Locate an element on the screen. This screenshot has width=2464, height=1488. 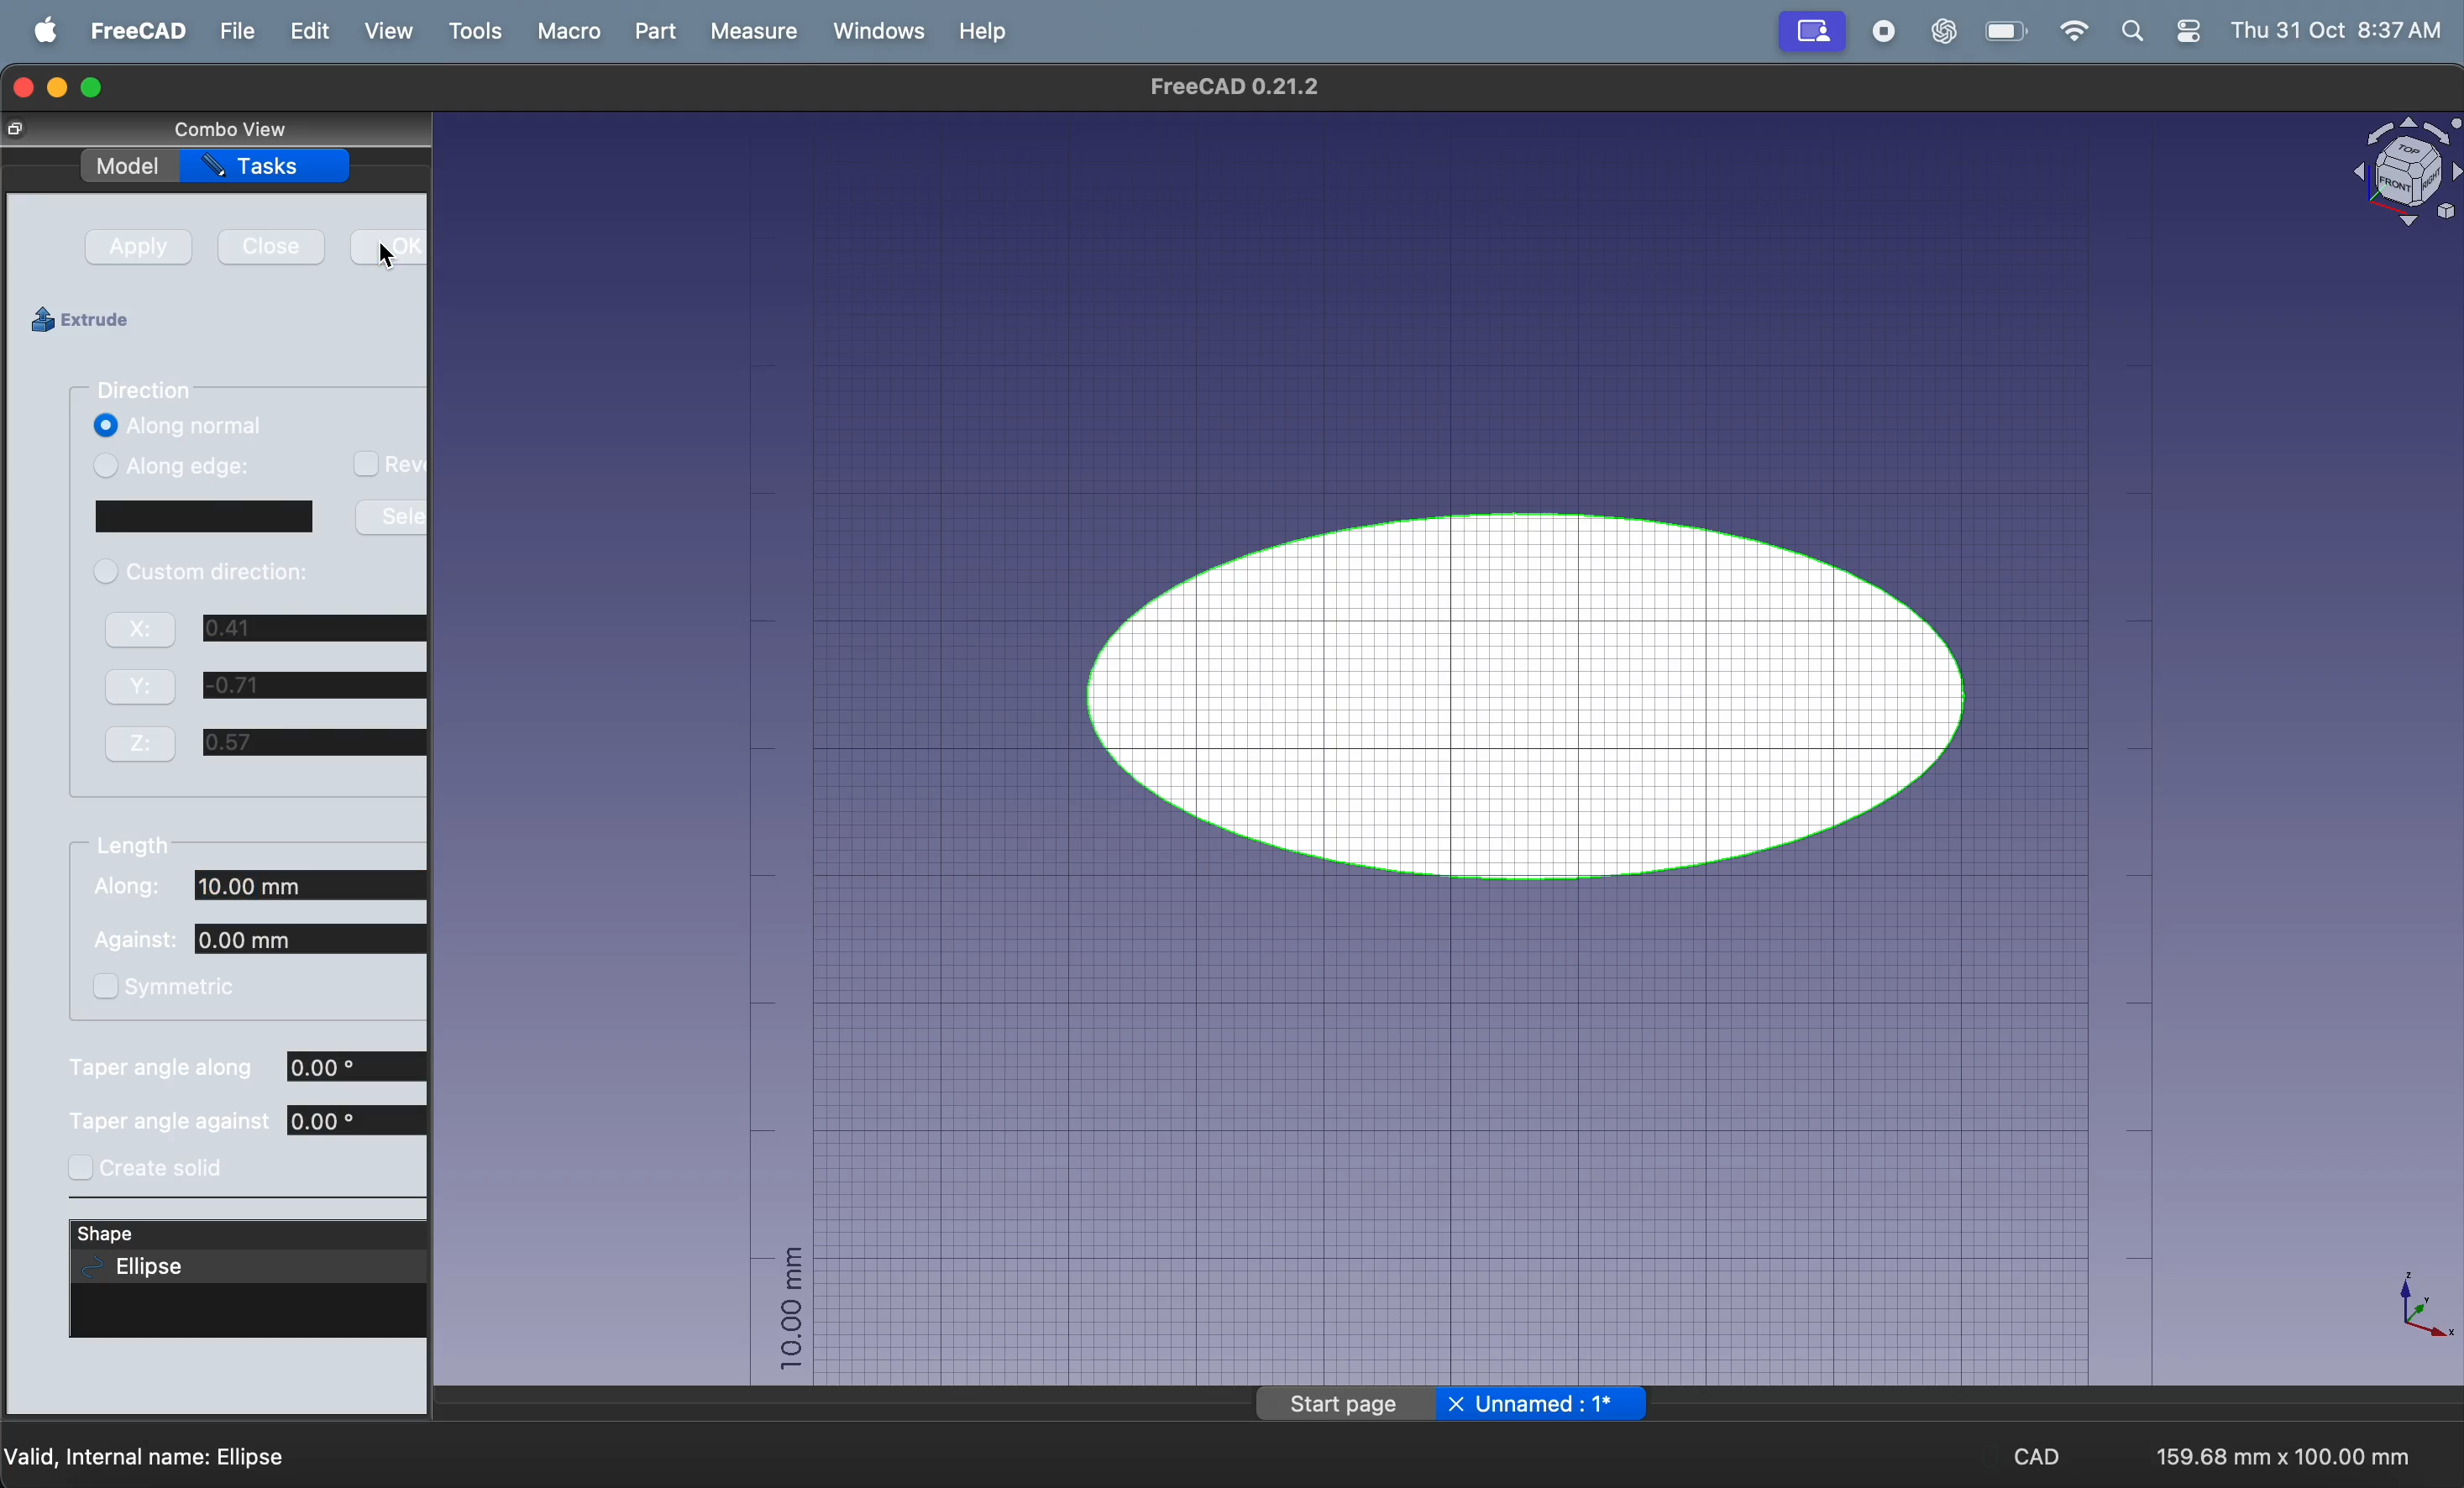
length is located at coordinates (135, 850).